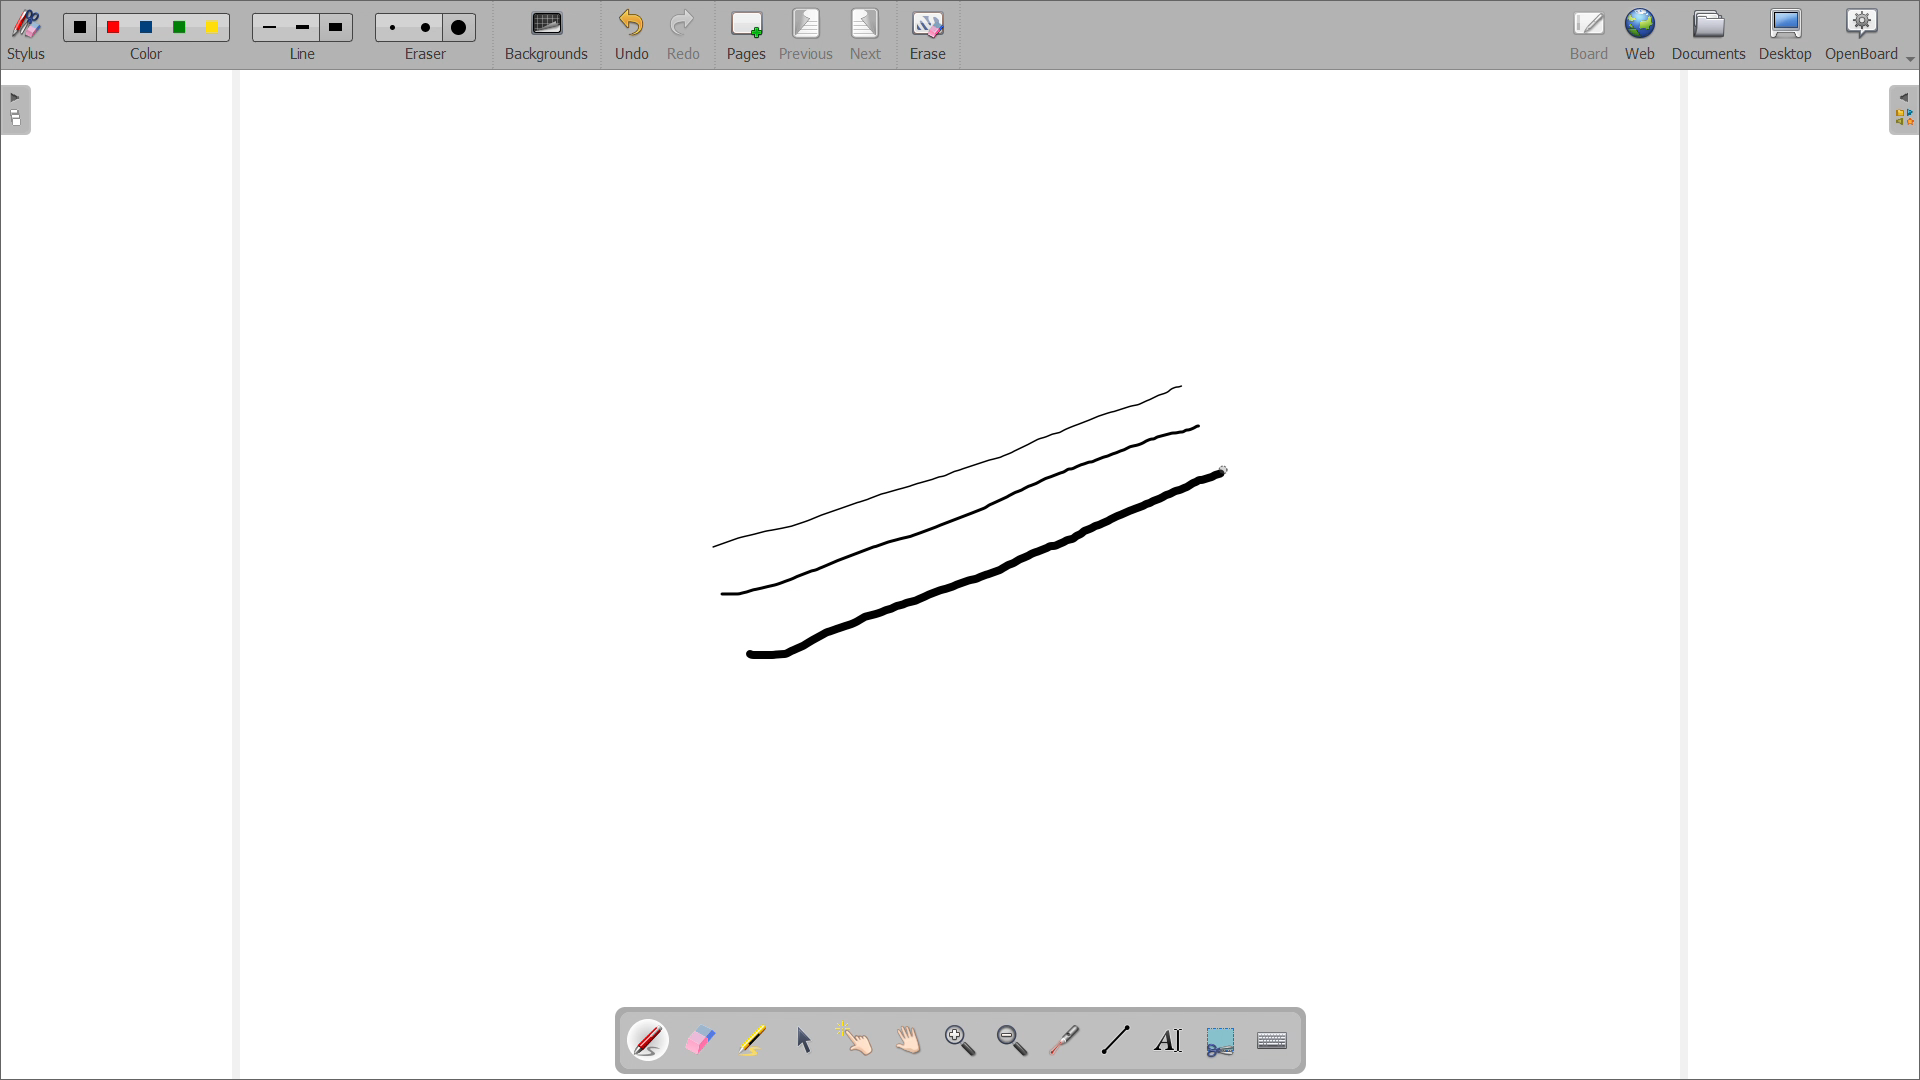 This screenshot has width=1920, height=1080. Describe the element at coordinates (1785, 35) in the screenshot. I see `desktop` at that location.